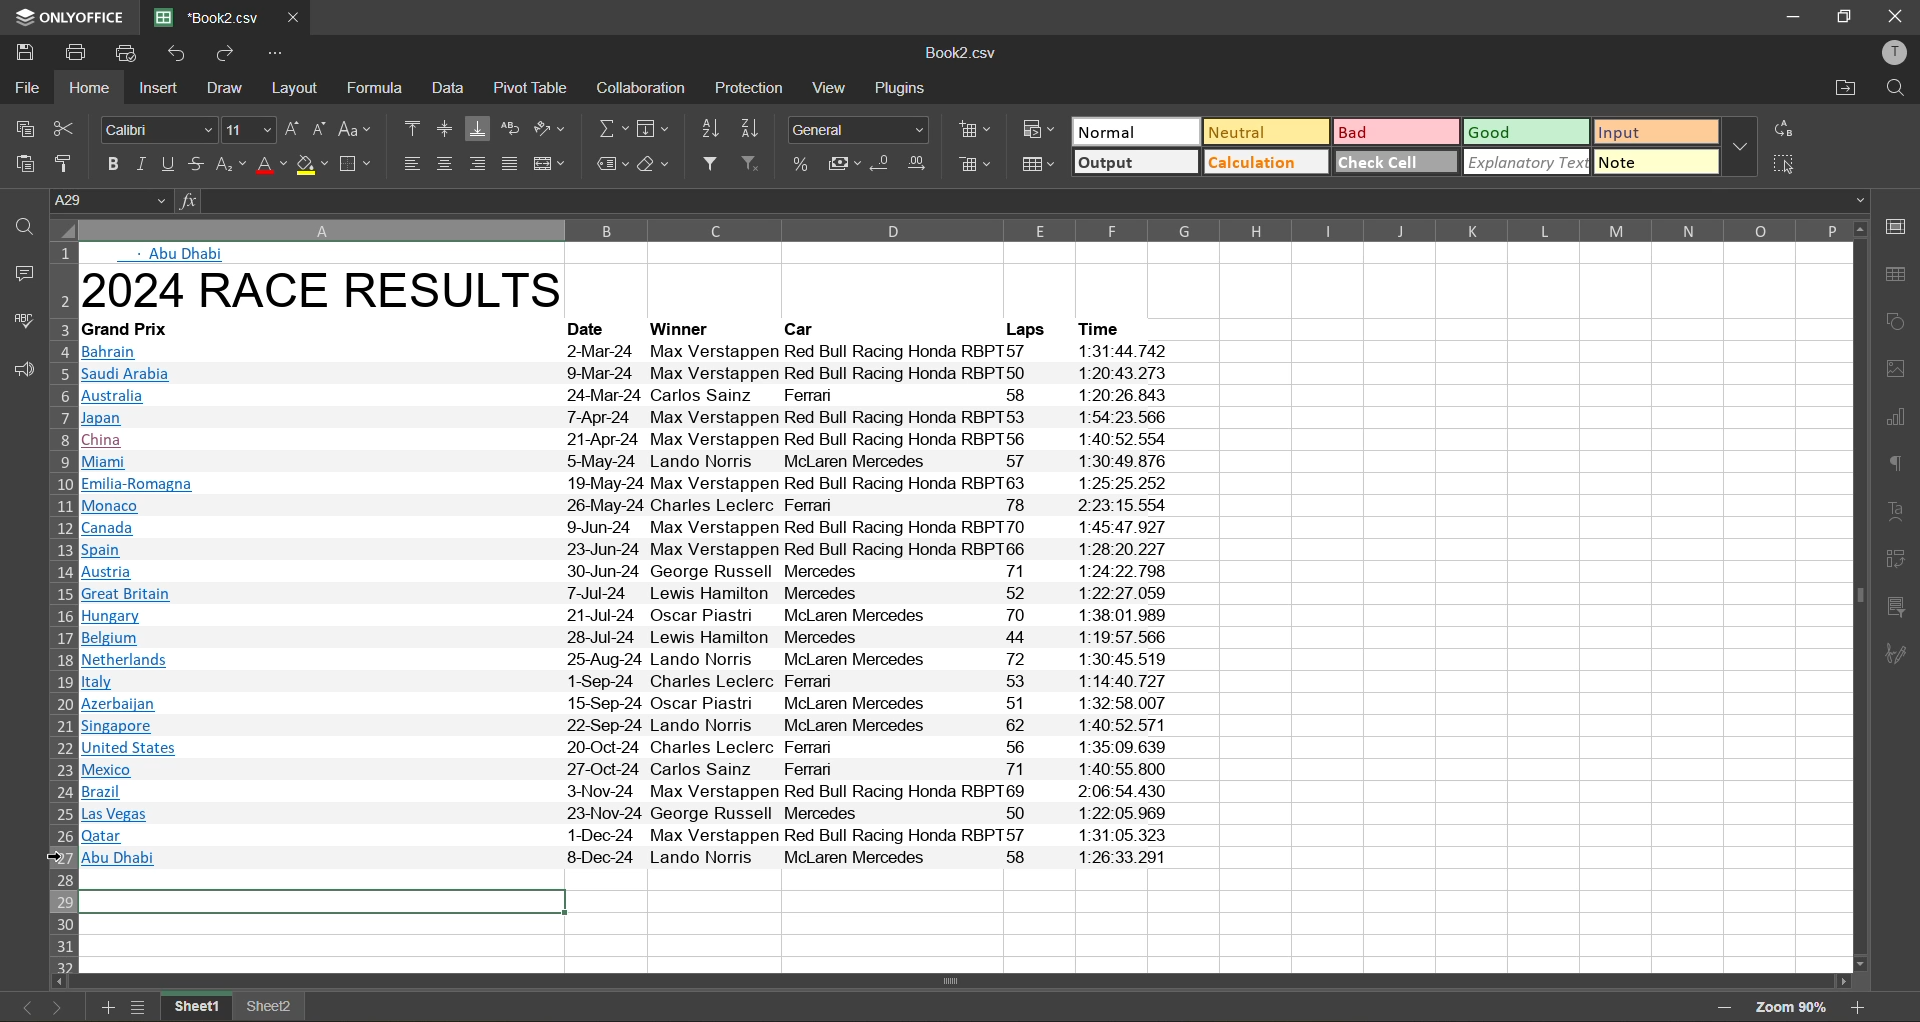 The height and width of the screenshot is (1022, 1920). I want to click on text info, so click(625, 747).